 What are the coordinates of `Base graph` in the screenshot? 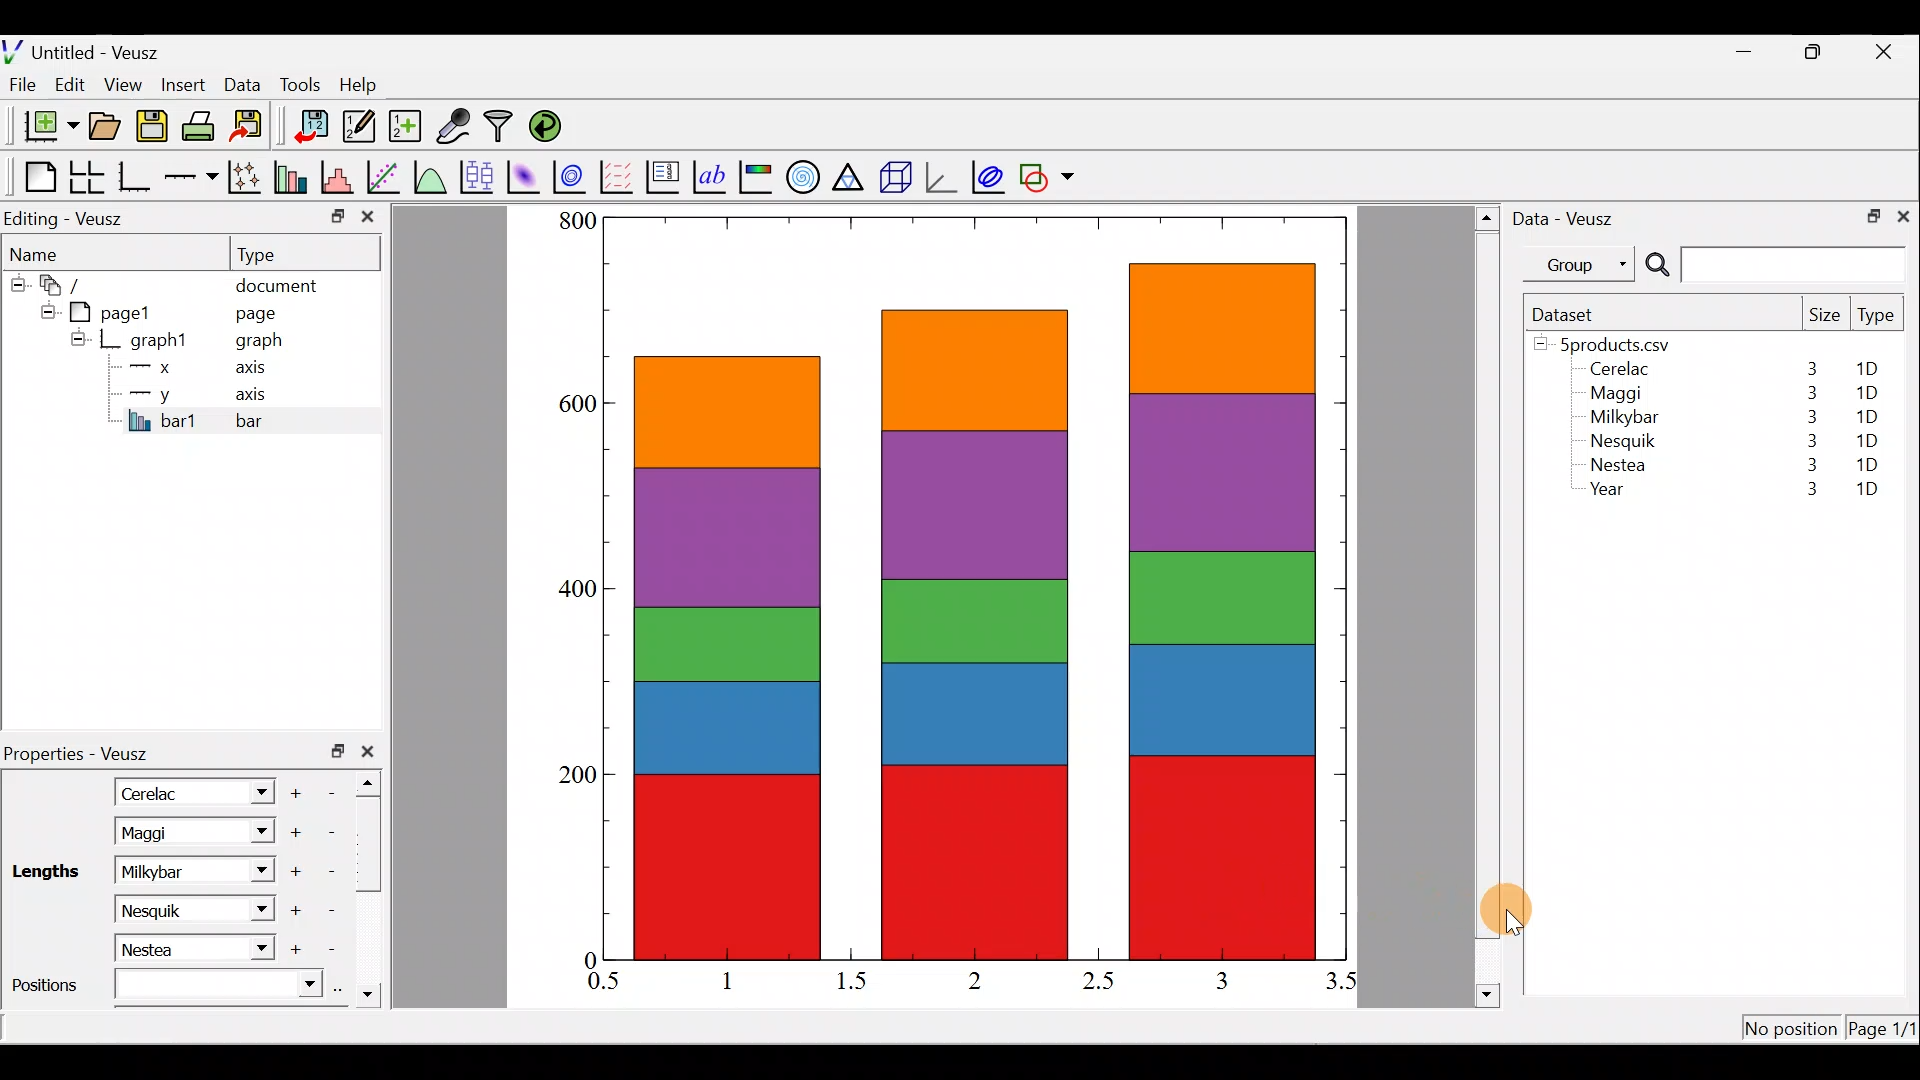 It's located at (136, 177).